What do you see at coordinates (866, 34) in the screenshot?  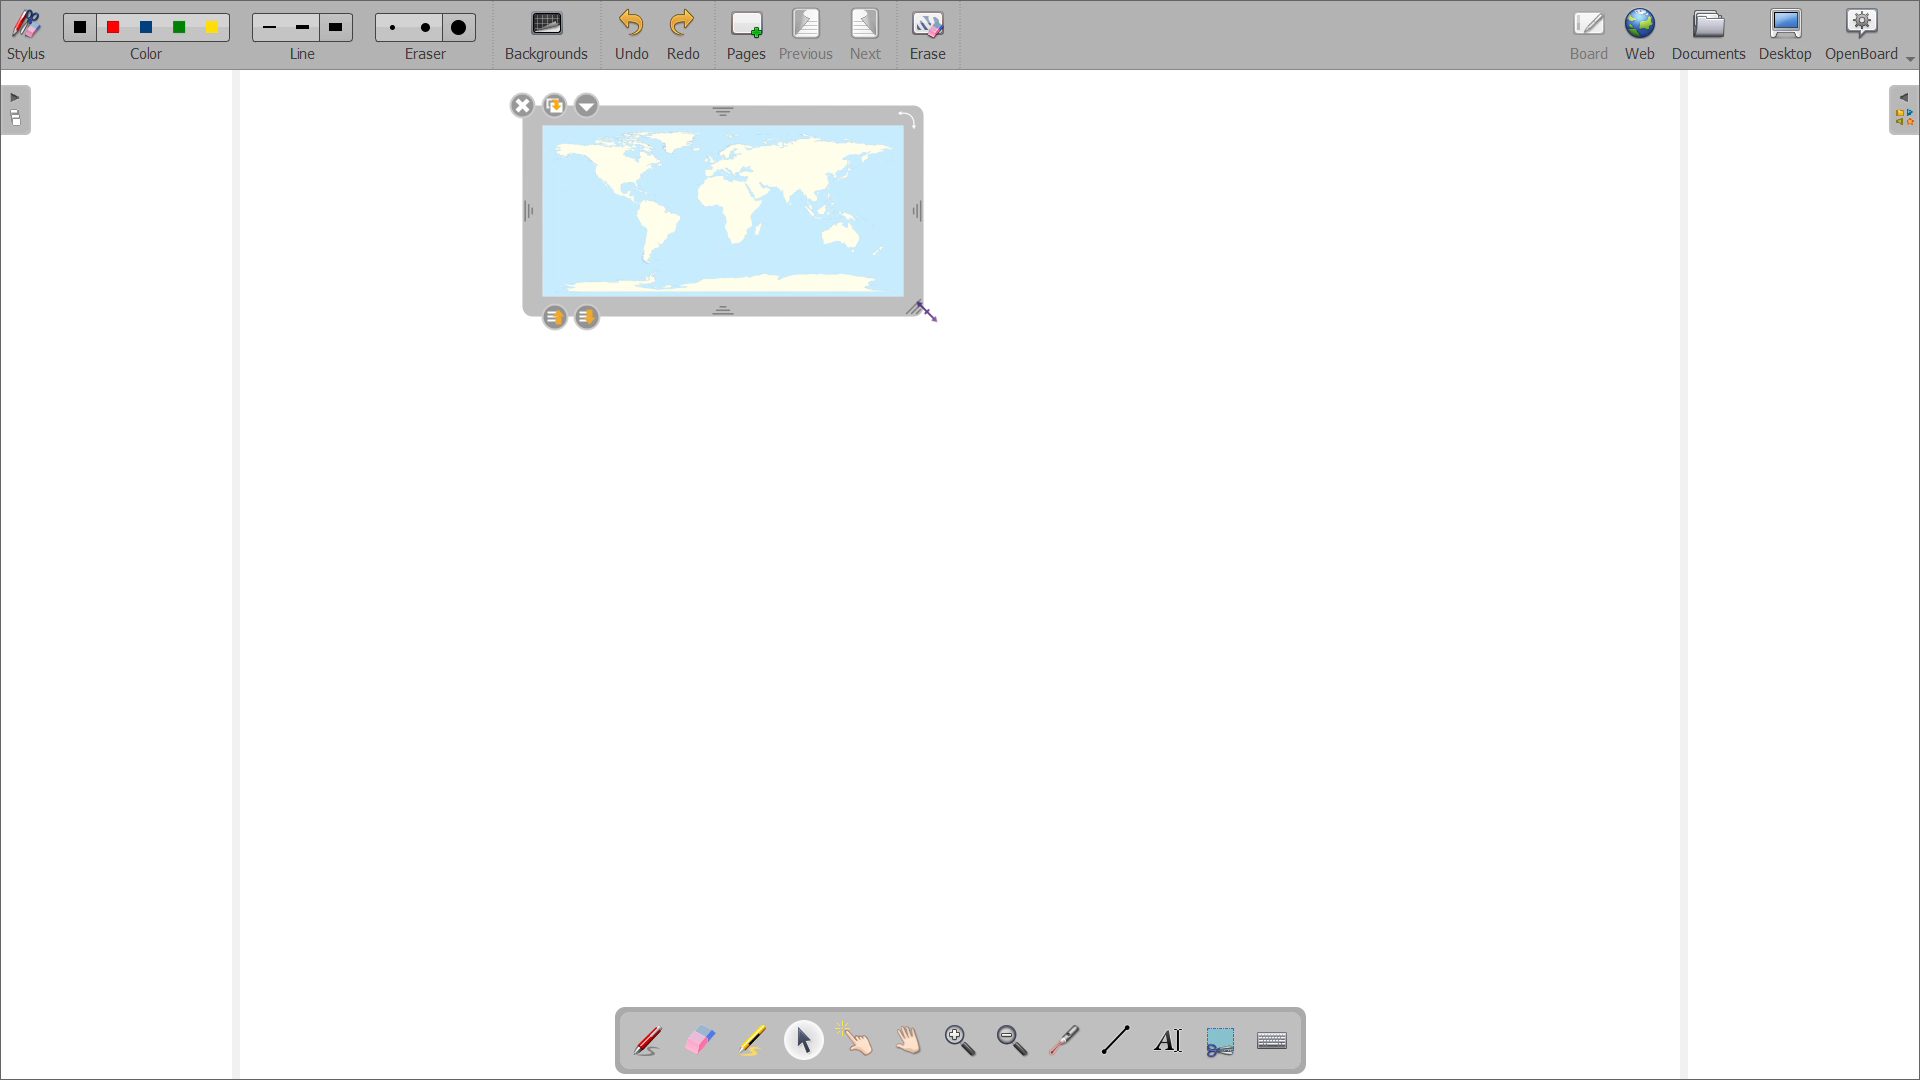 I see `next page` at bounding box center [866, 34].